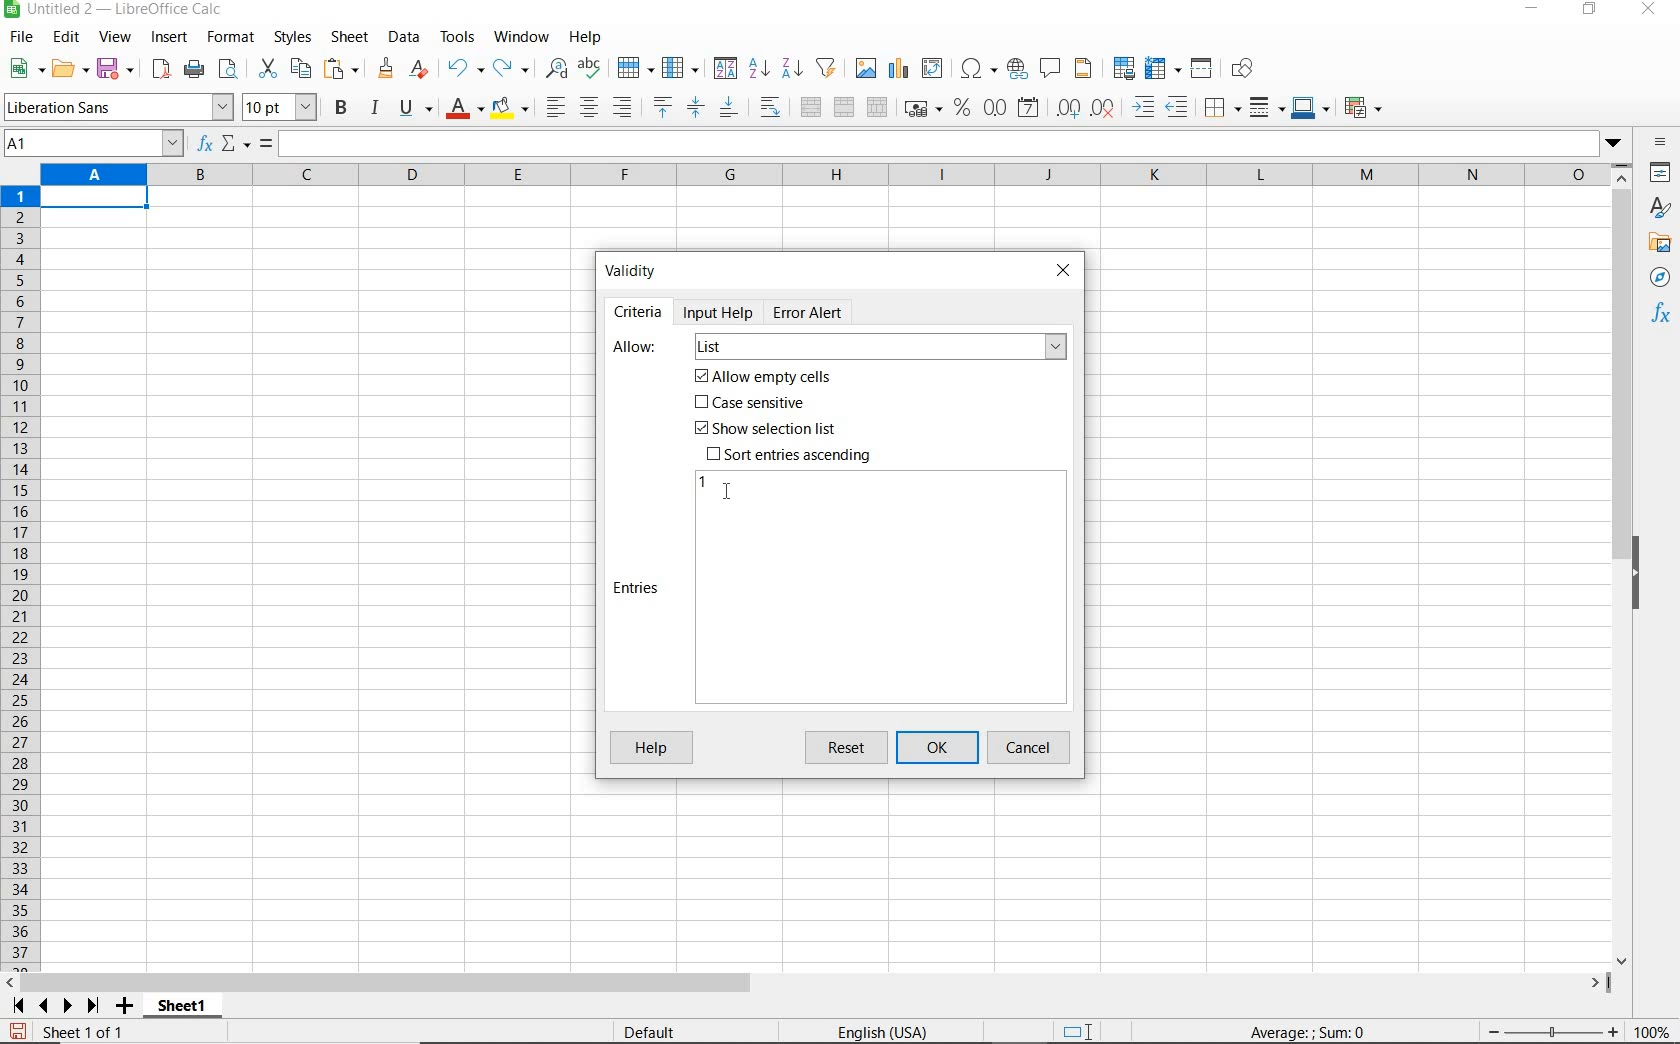 The image size is (1680, 1044). Describe the element at coordinates (1122, 69) in the screenshot. I see `define print area` at that location.